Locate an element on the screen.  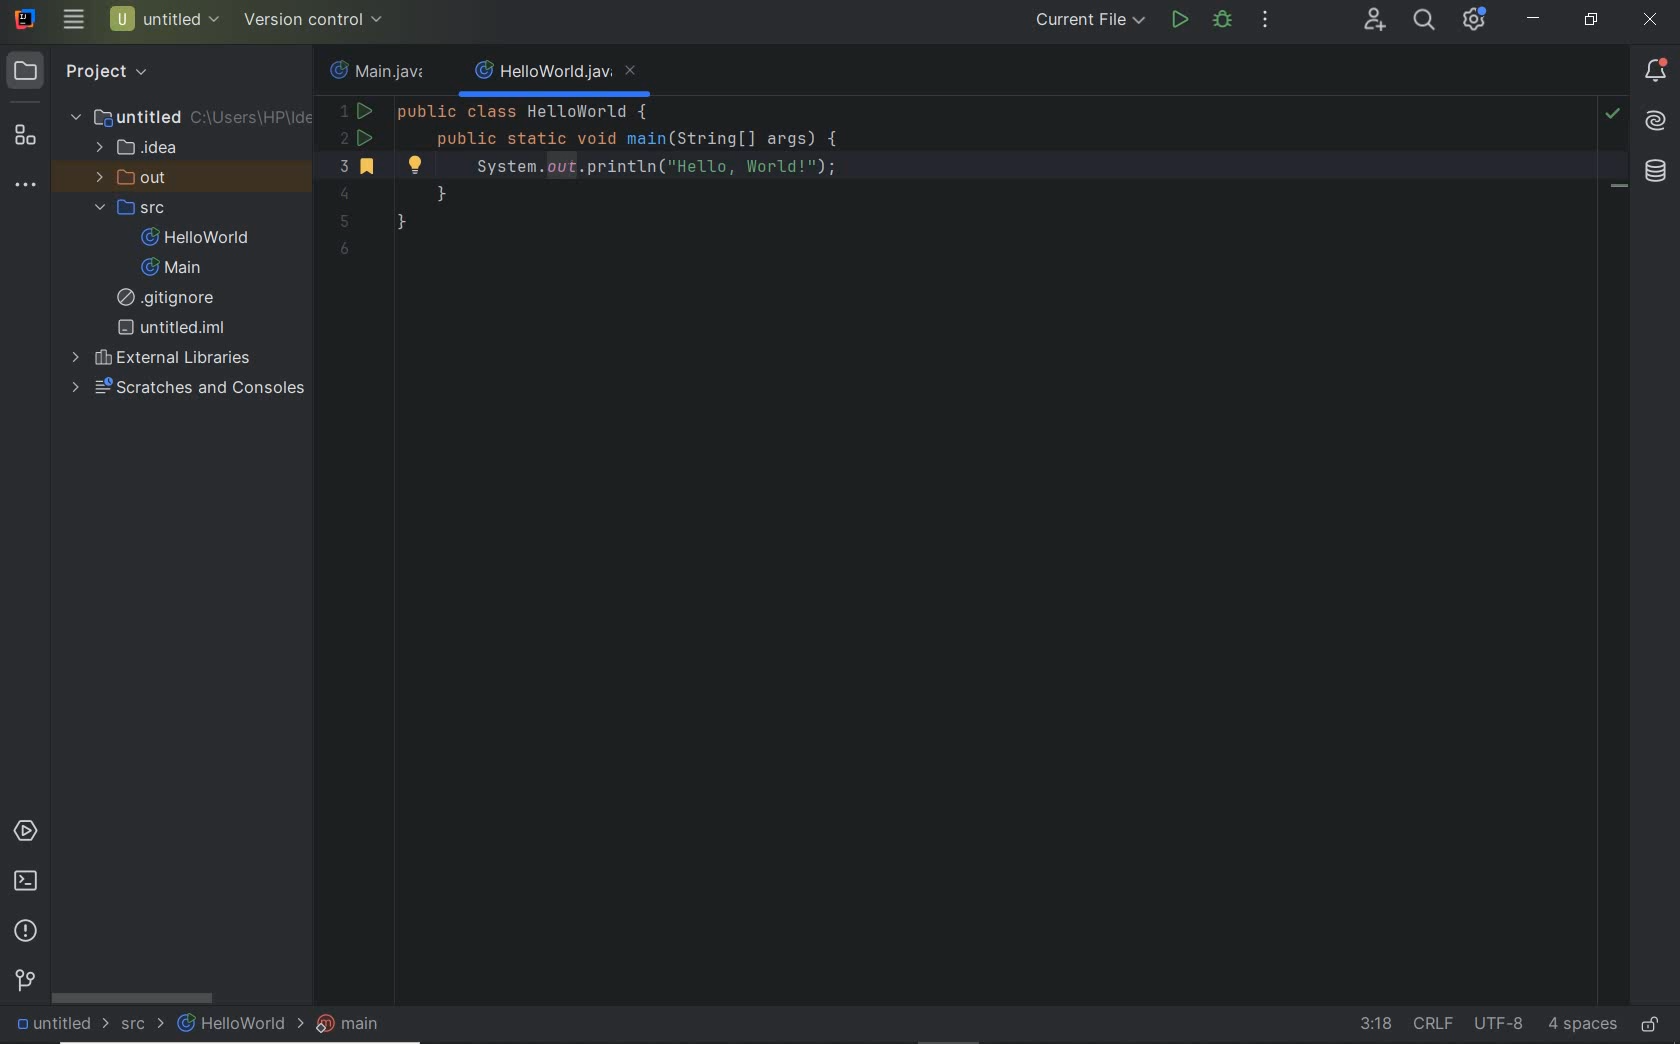
project is located at coordinates (85, 69).